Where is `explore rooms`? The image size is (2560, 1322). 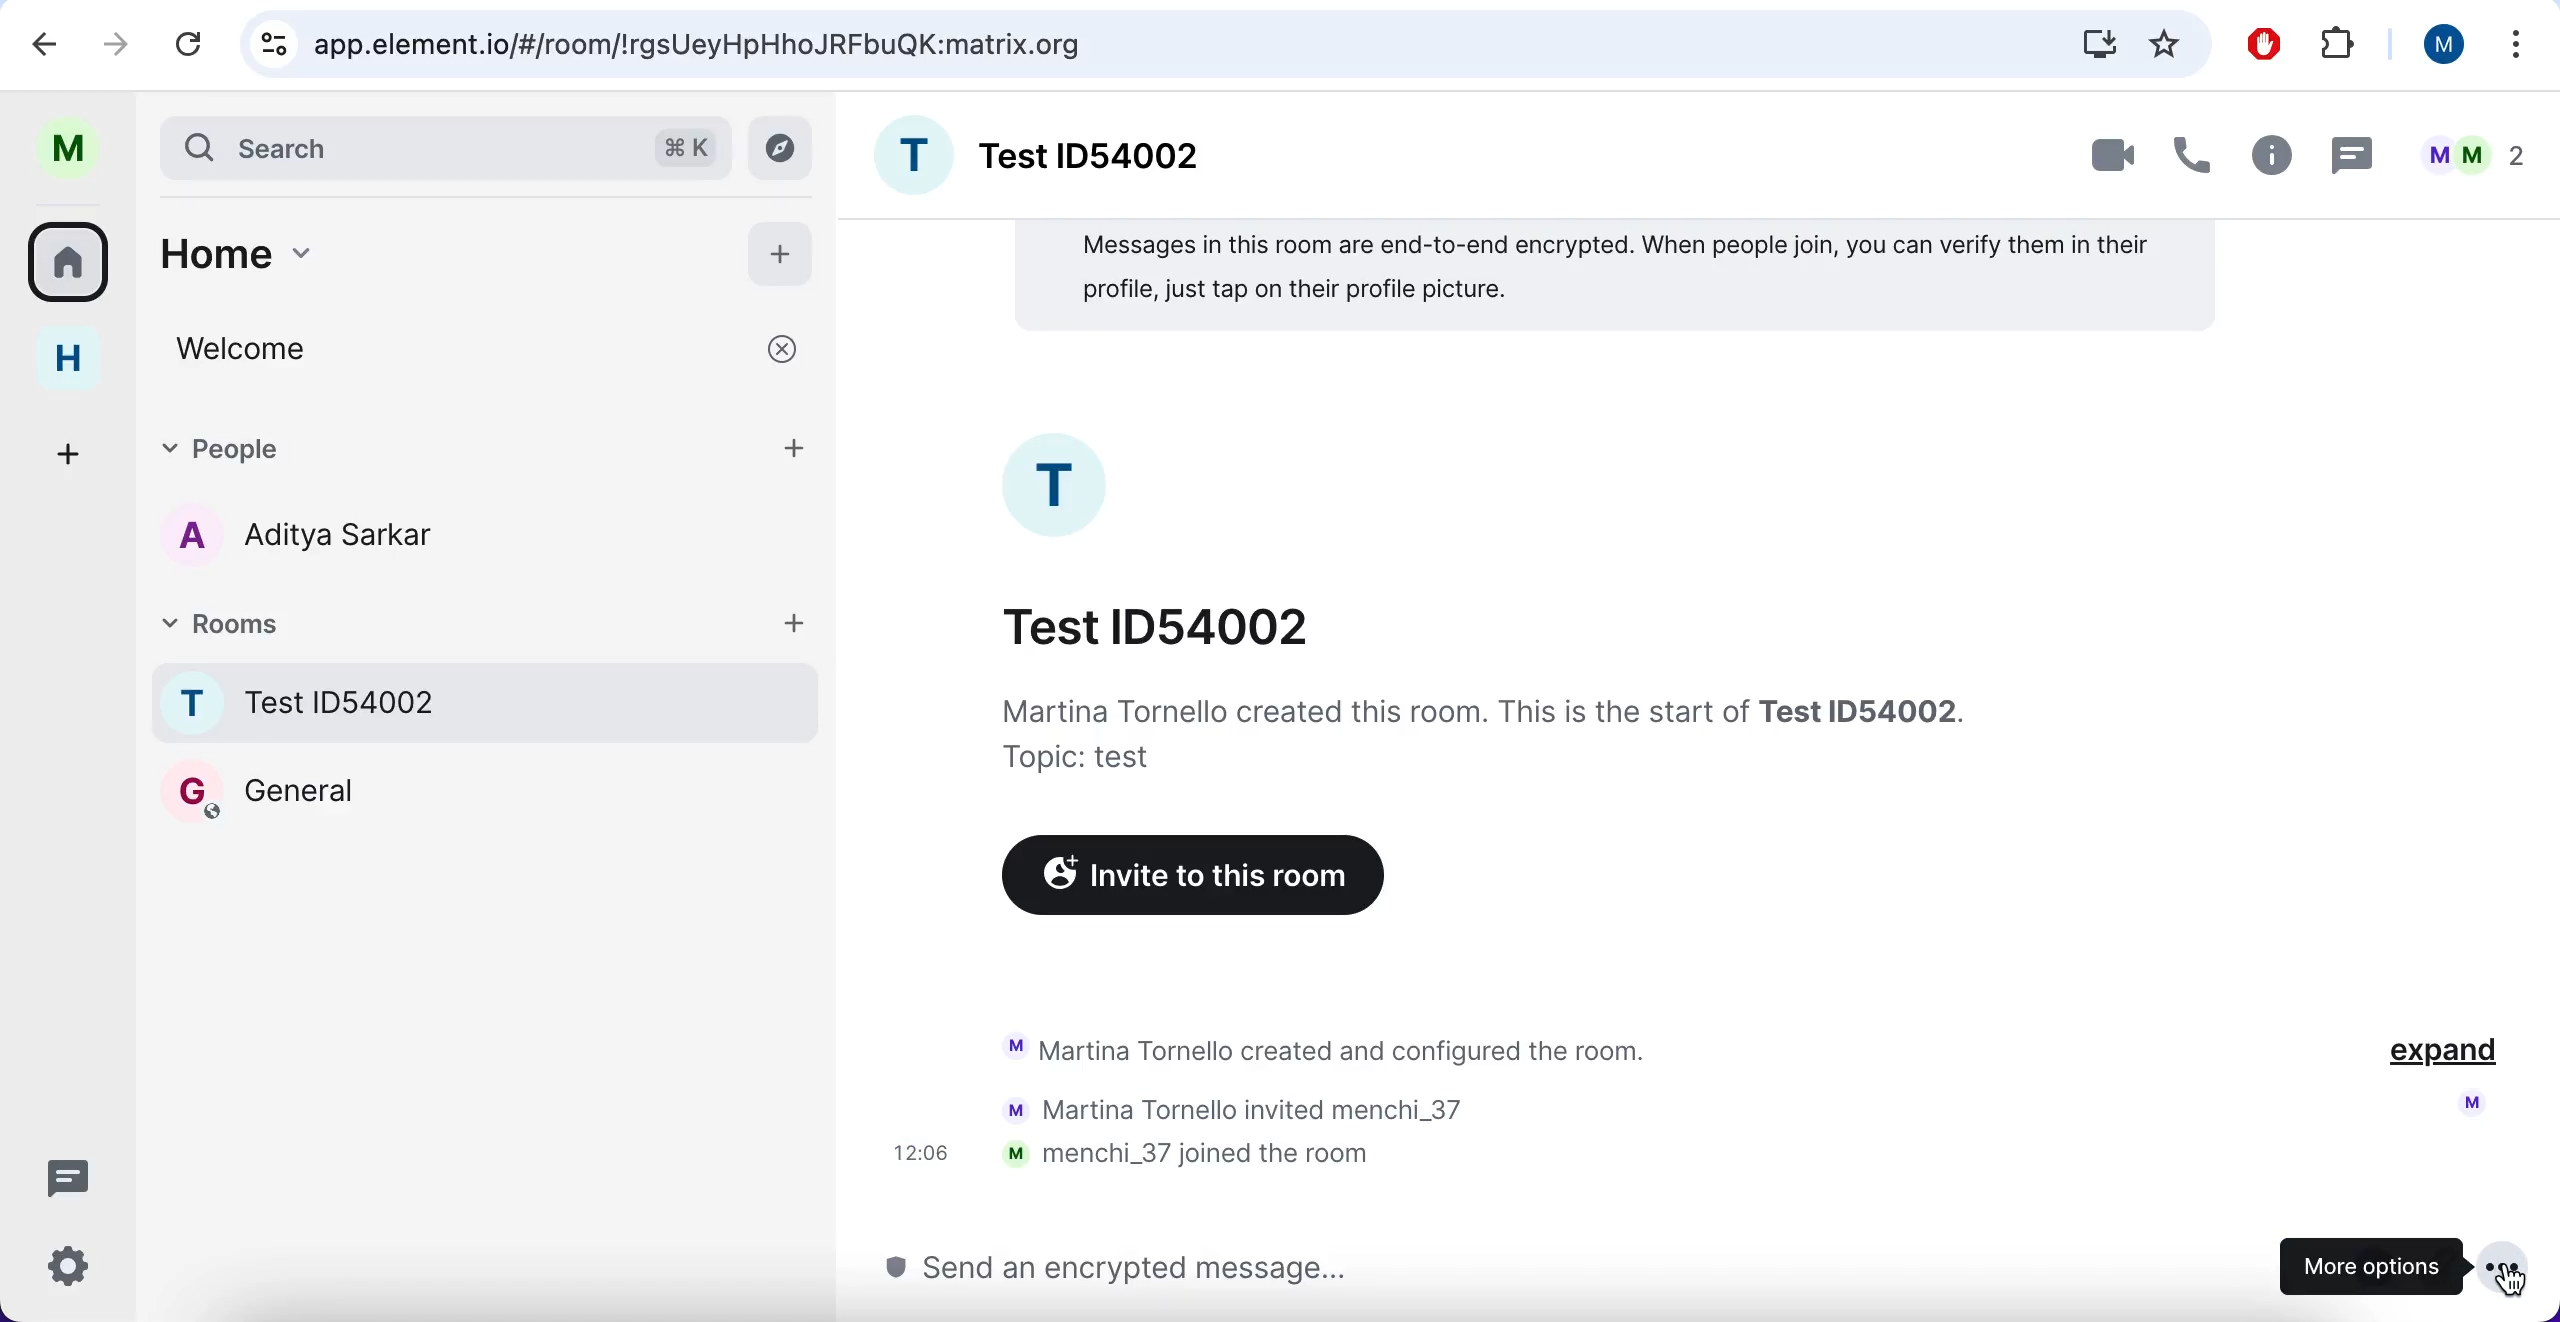
explore rooms is located at coordinates (784, 149).